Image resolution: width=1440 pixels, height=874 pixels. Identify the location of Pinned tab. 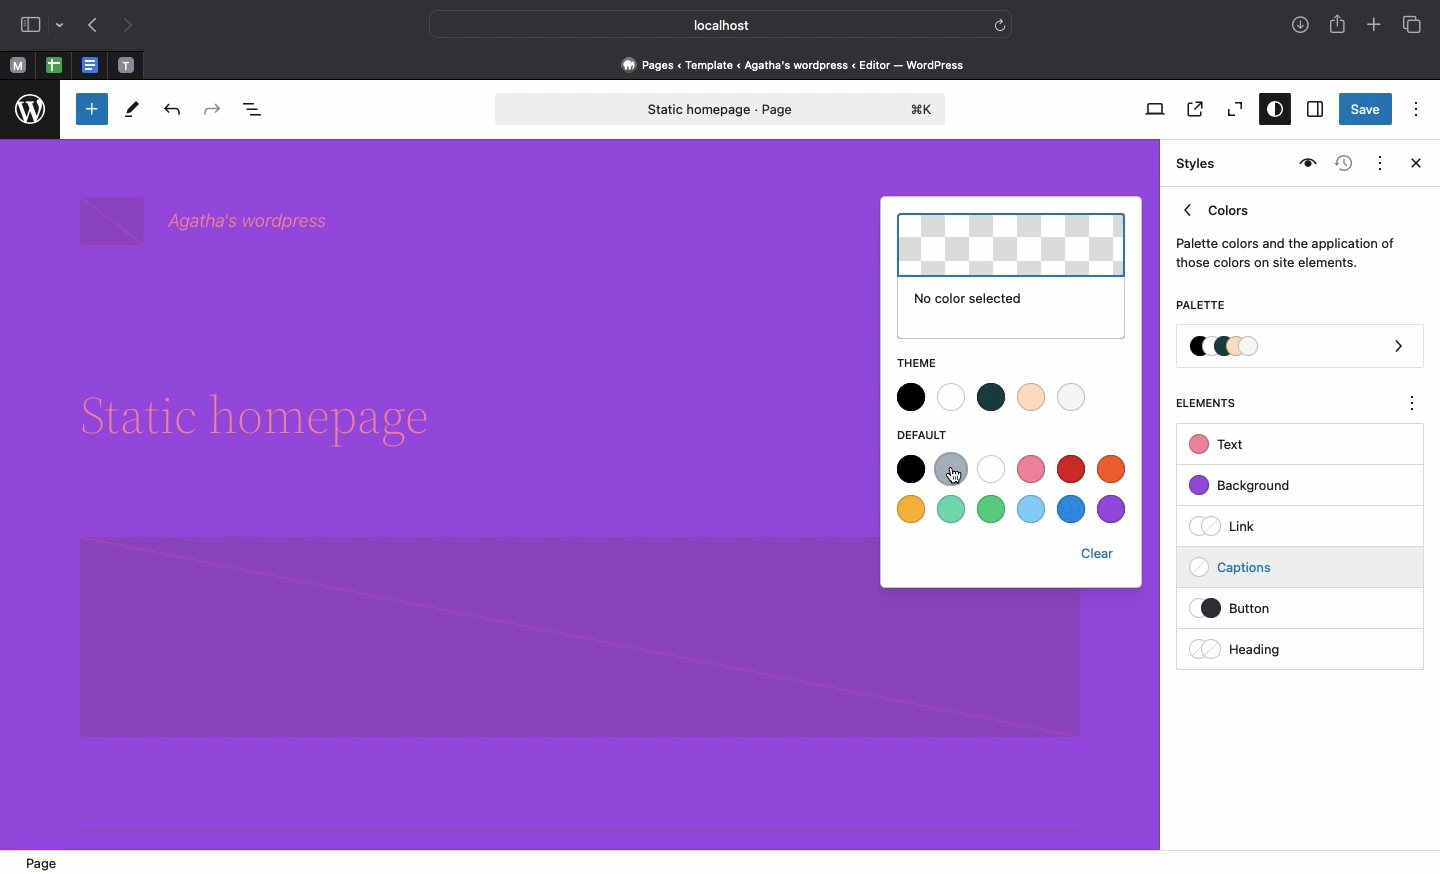
(127, 66).